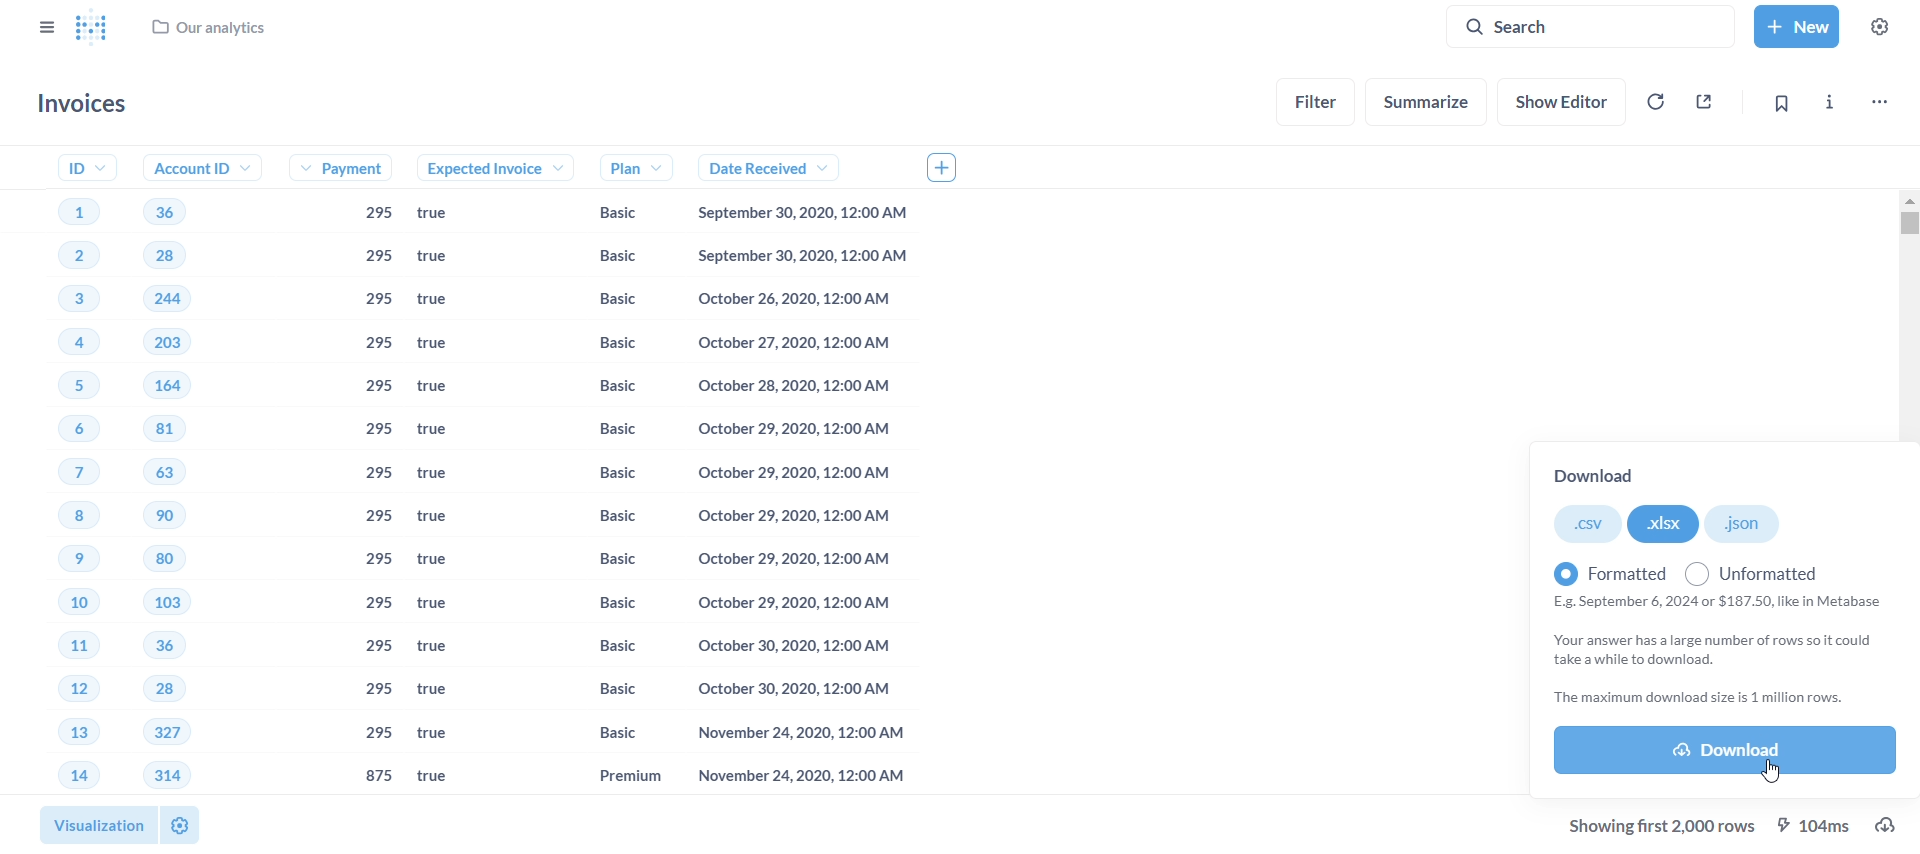 Image resolution: width=1920 pixels, height=854 pixels. I want to click on download, so click(1725, 752).